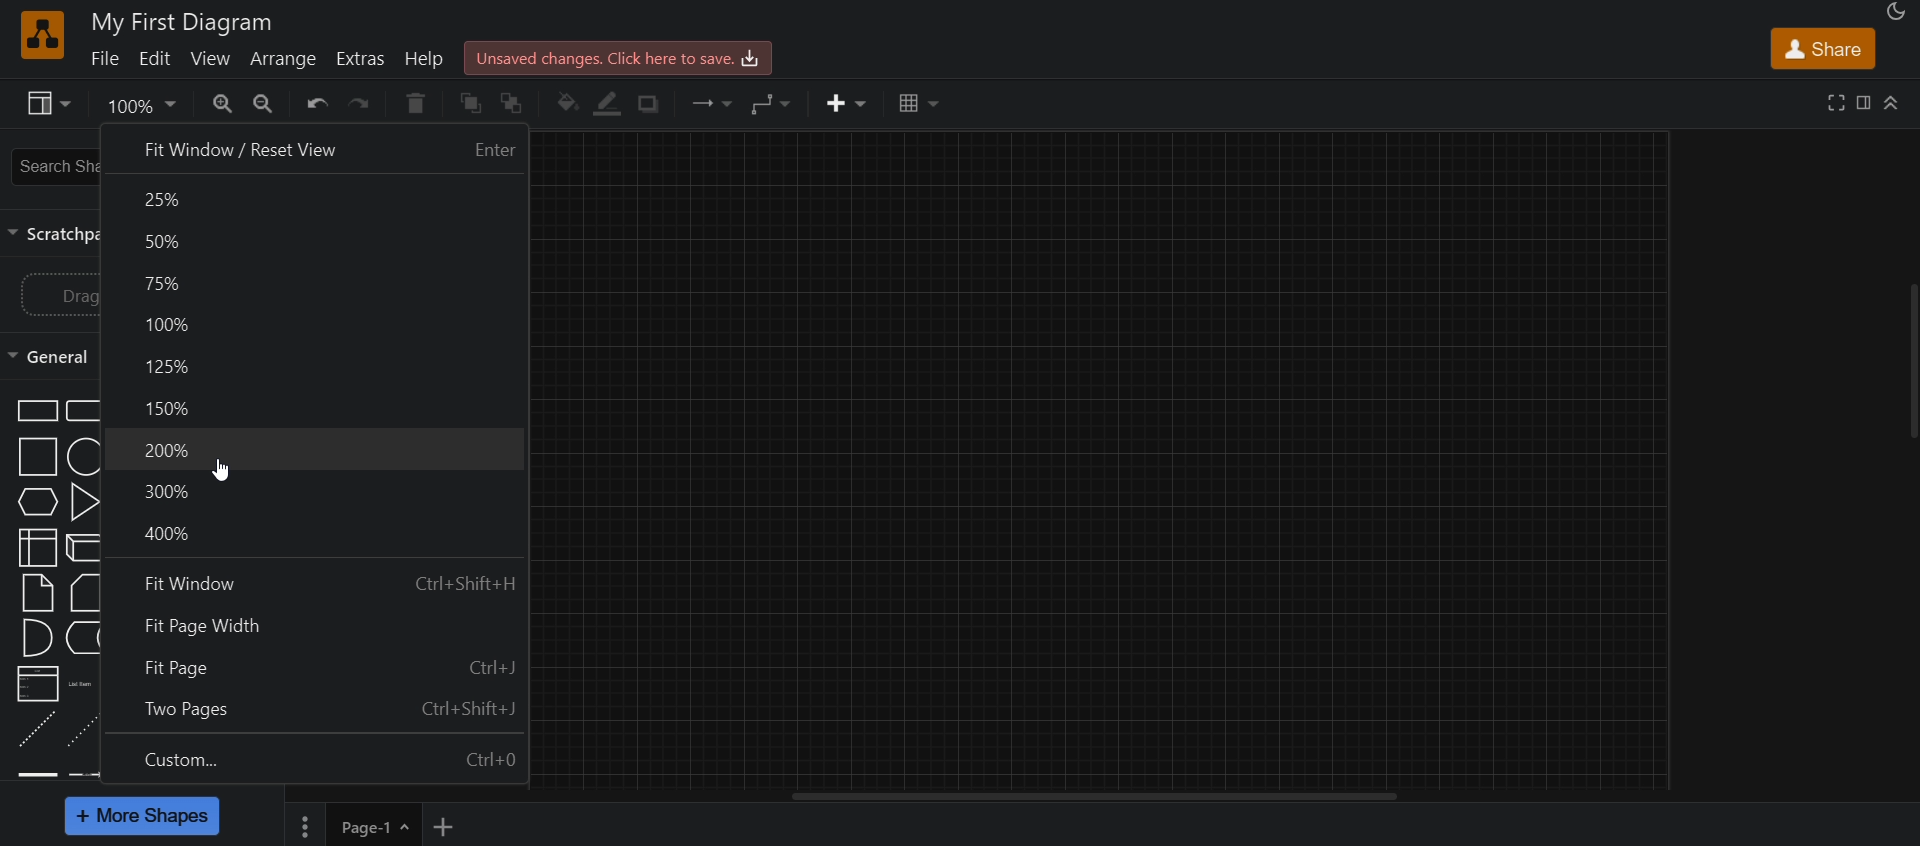  What do you see at coordinates (361, 105) in the screenshot?
I see `redo` at bounding box center [361, 105].